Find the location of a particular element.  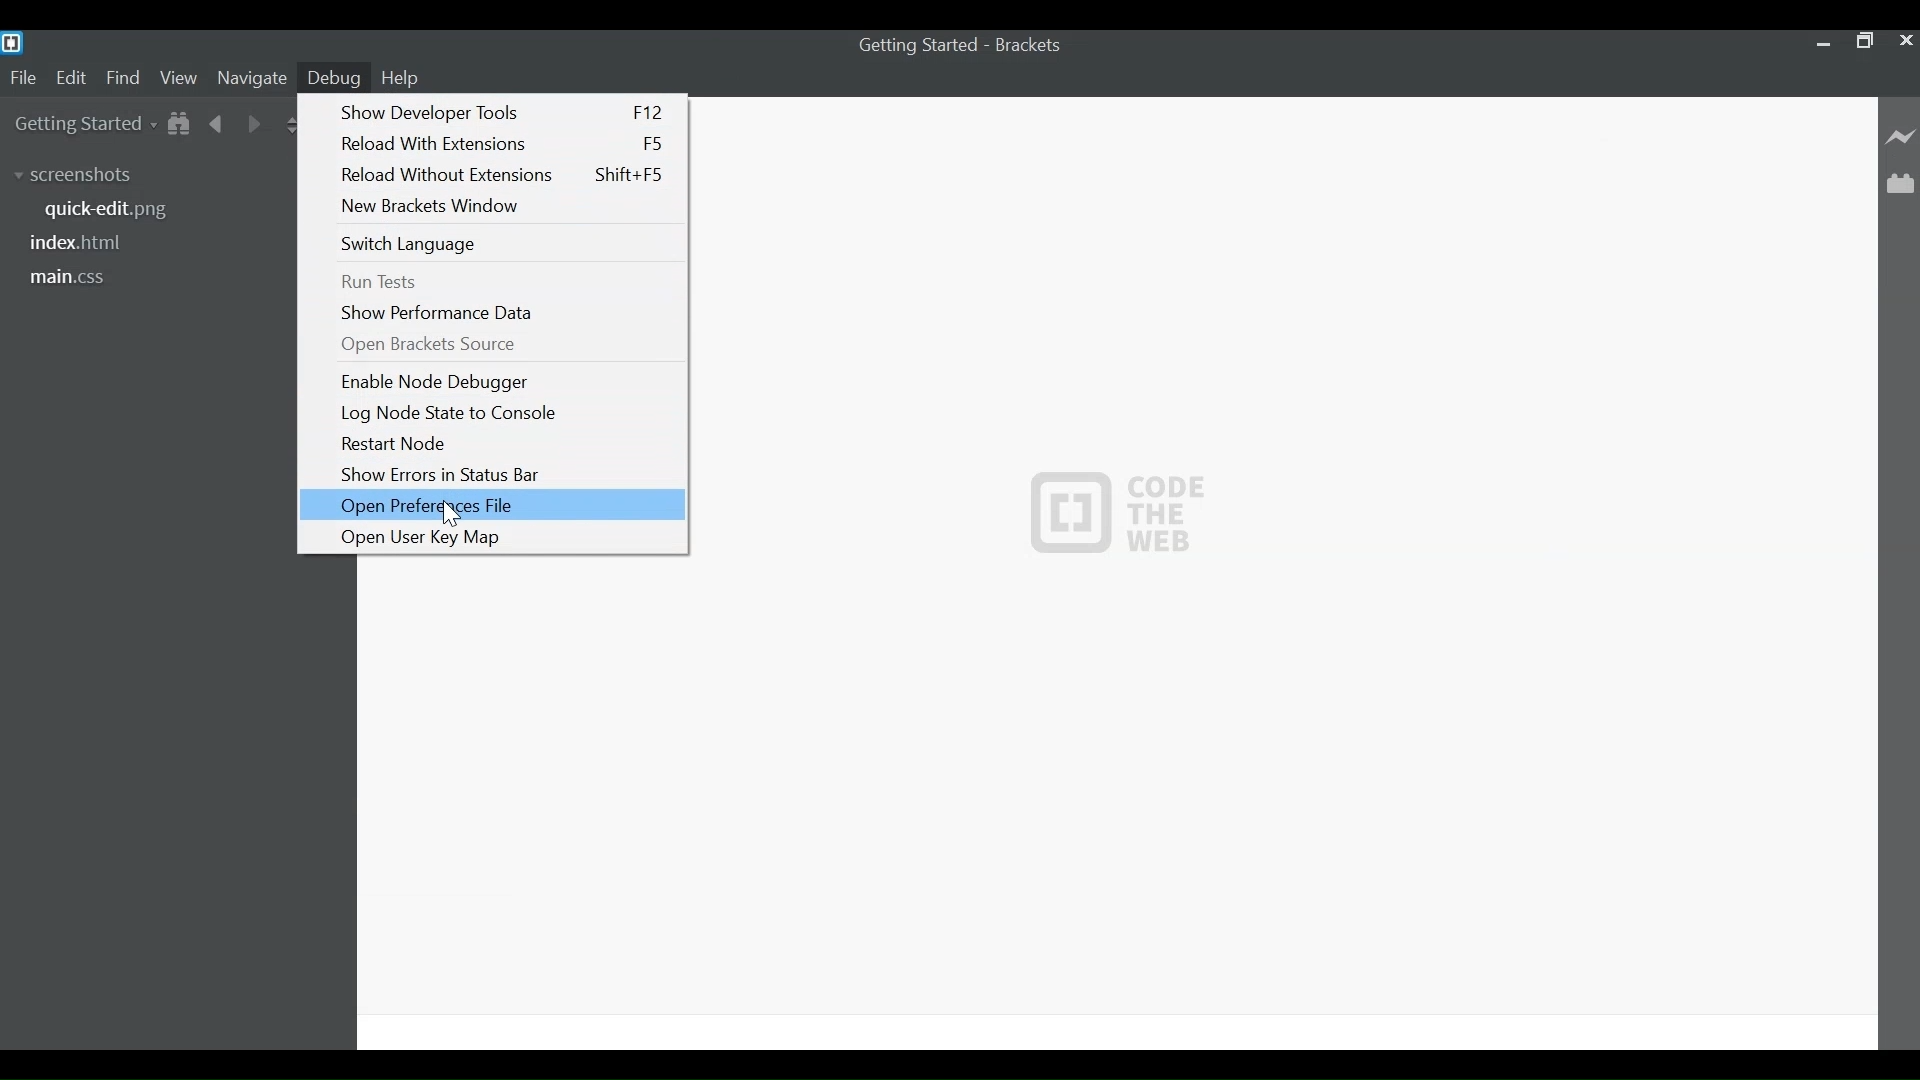

Open Preferences File is located at coordinates (491, 504).